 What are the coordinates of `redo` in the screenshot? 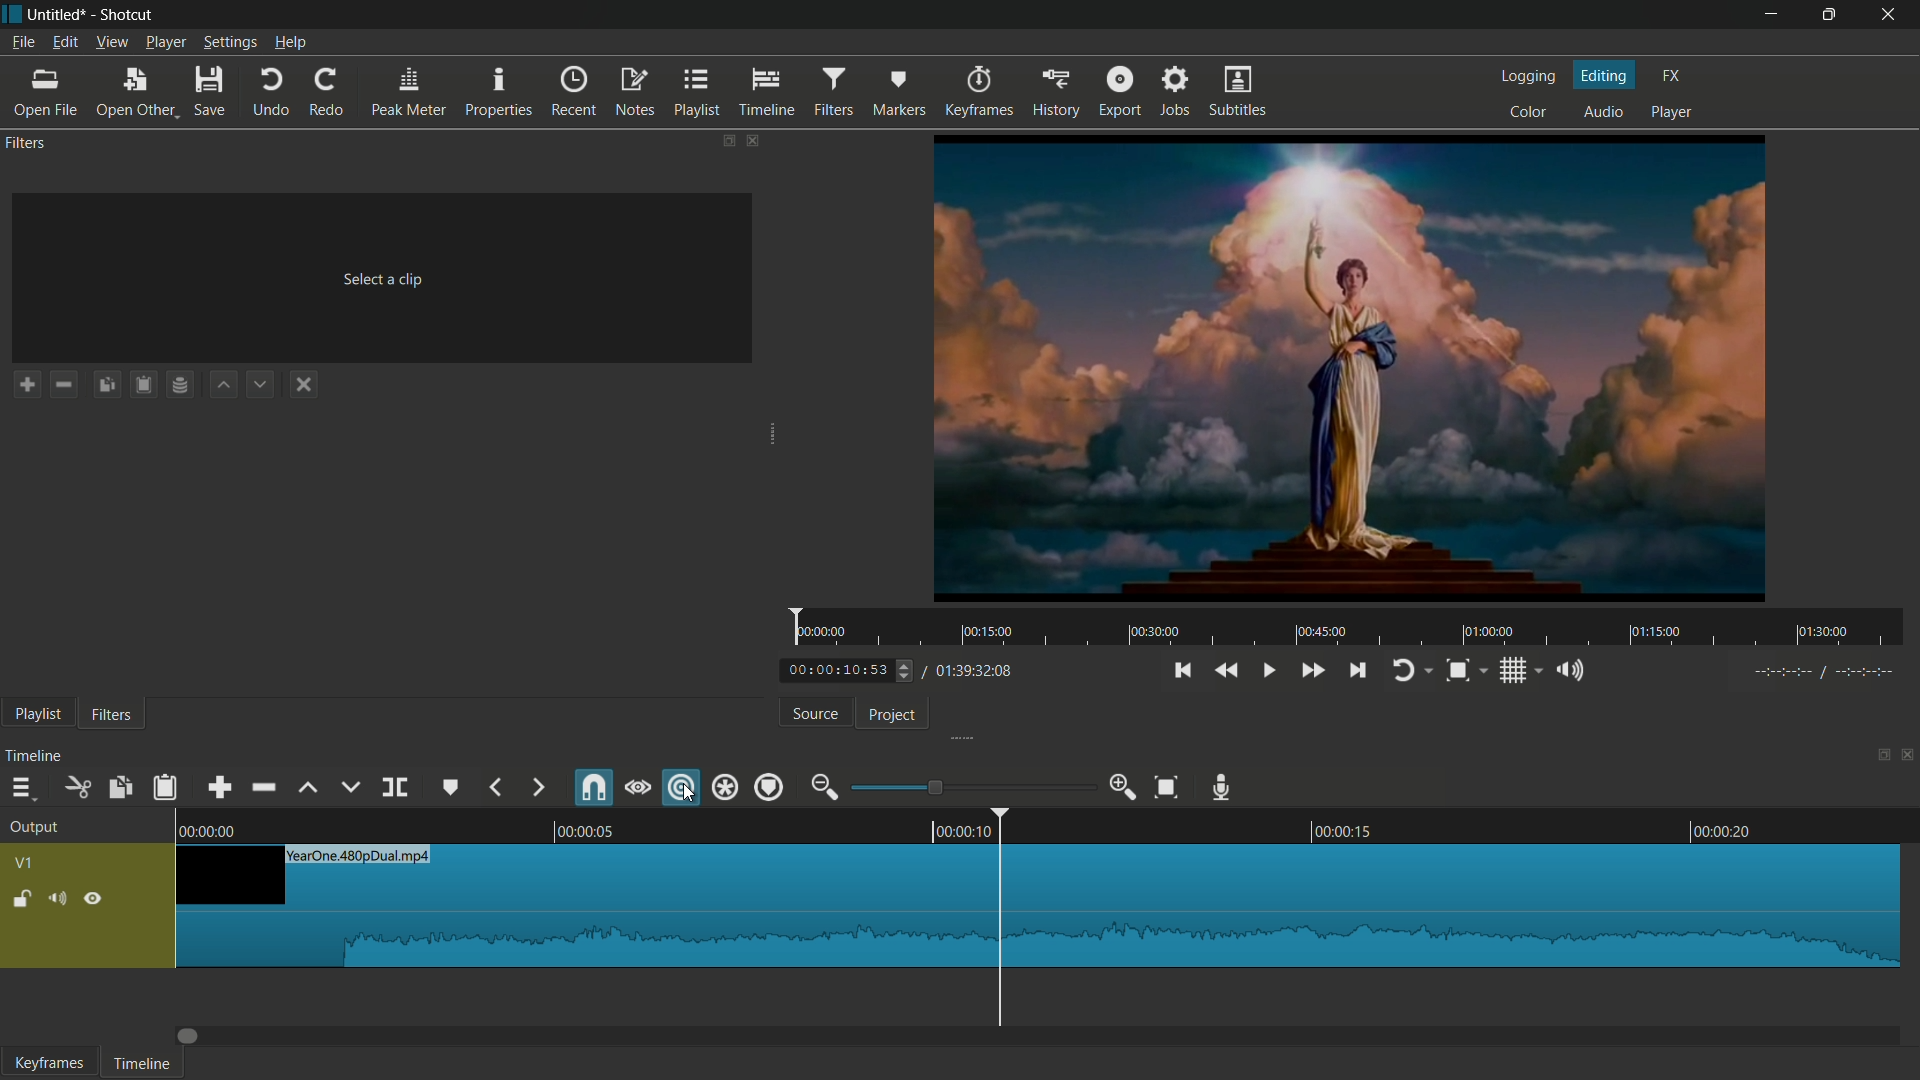 It's located at (327, 92).